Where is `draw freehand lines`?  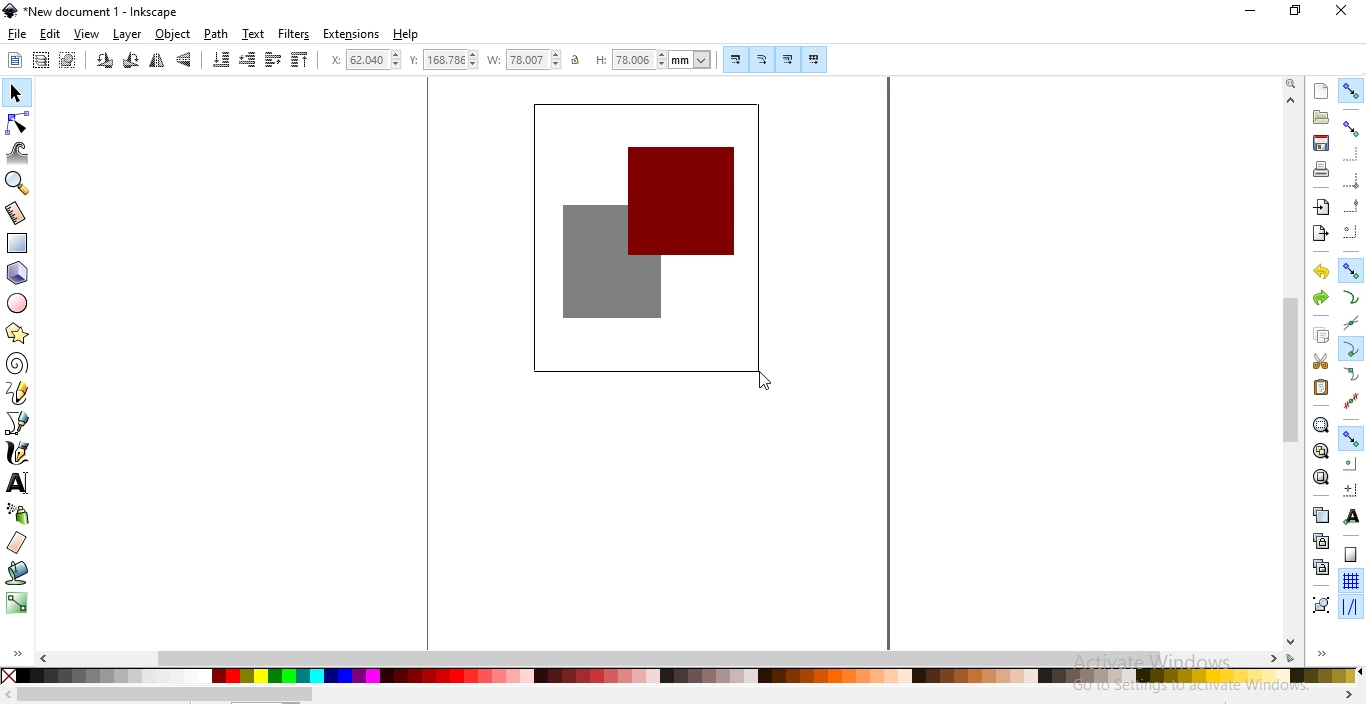
draw freehand lines is located at coordinates (18, 392).